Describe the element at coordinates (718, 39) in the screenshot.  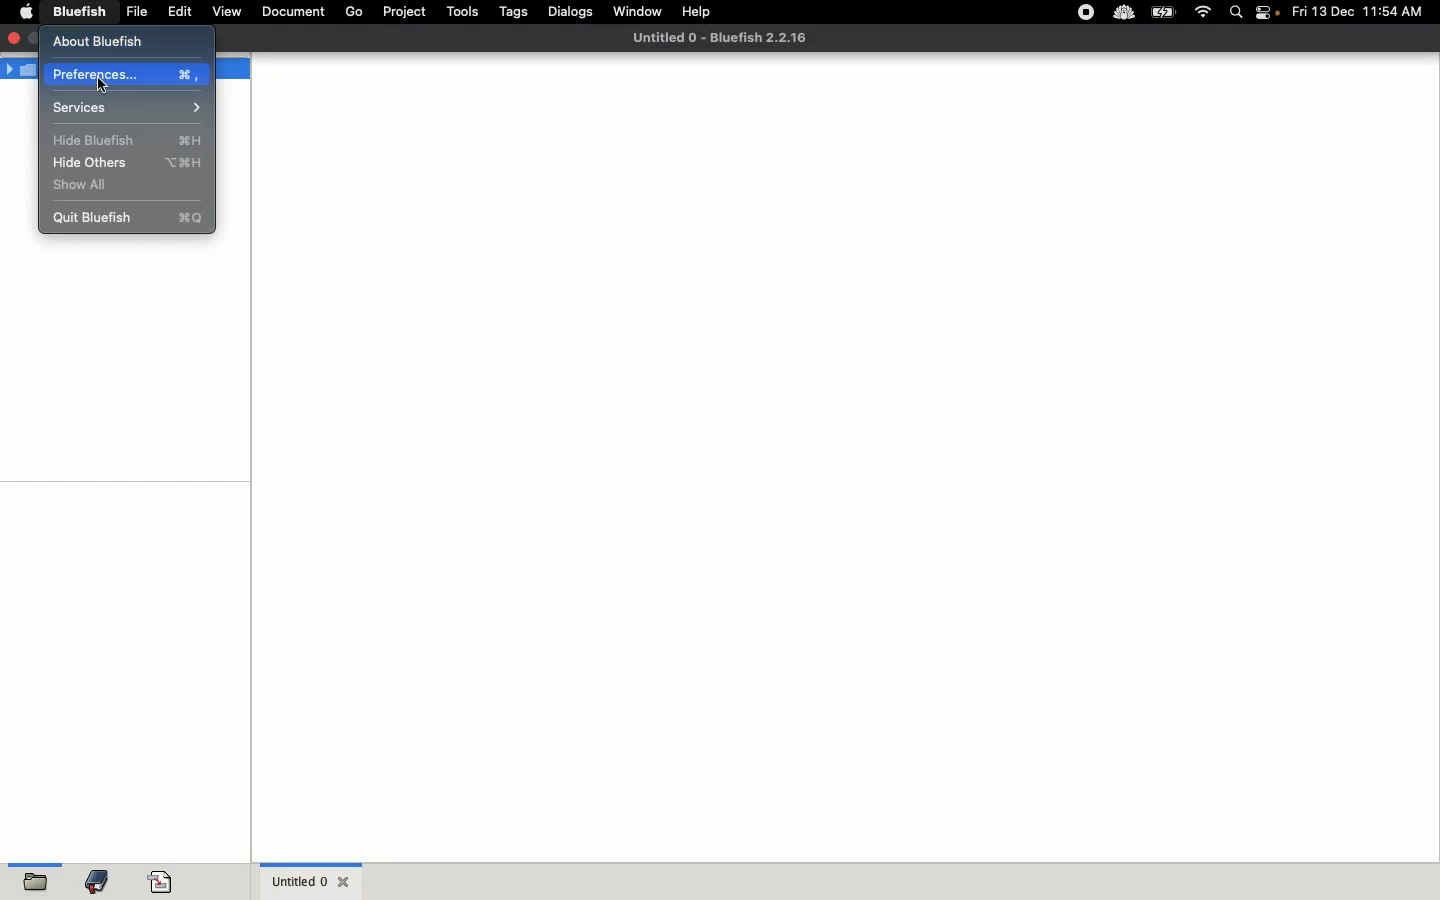
I see `Untitled` at that location.